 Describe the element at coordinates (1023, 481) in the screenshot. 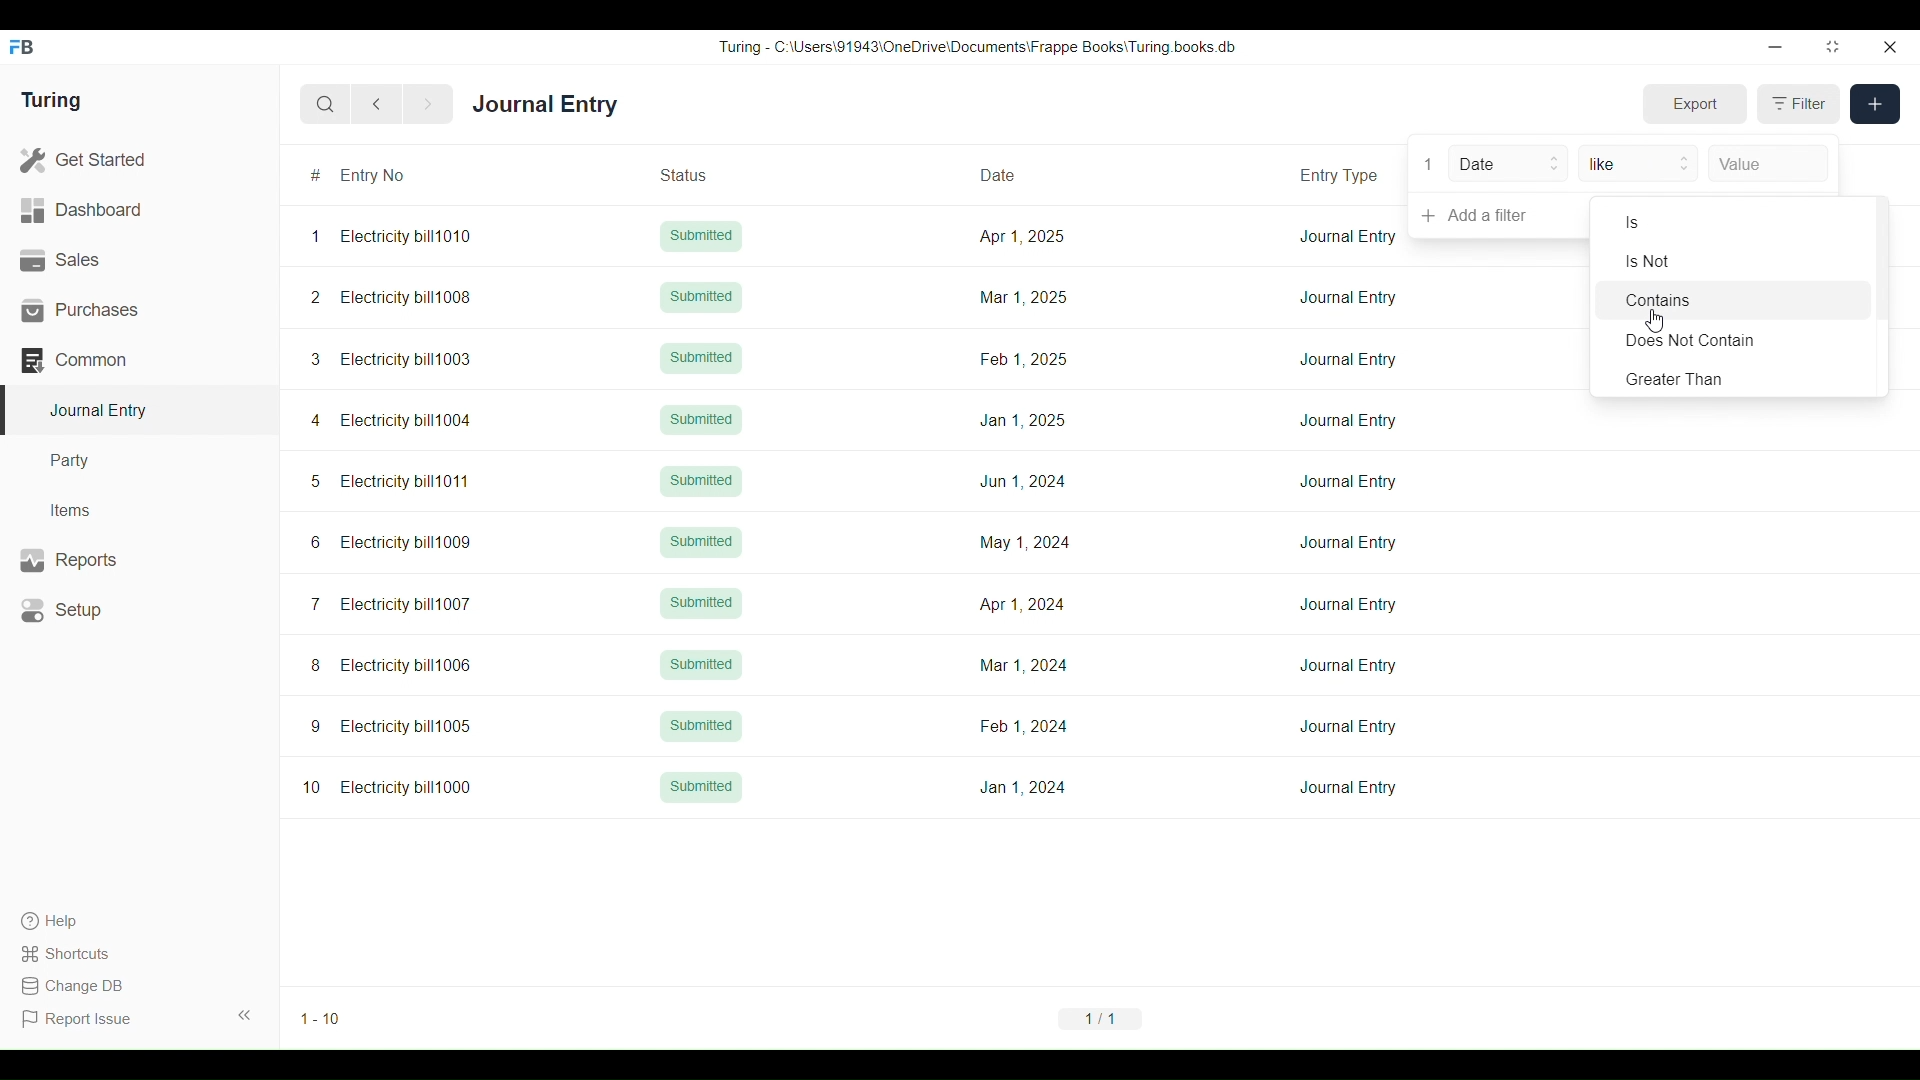

I see `Jun 1, 2024` at that location.